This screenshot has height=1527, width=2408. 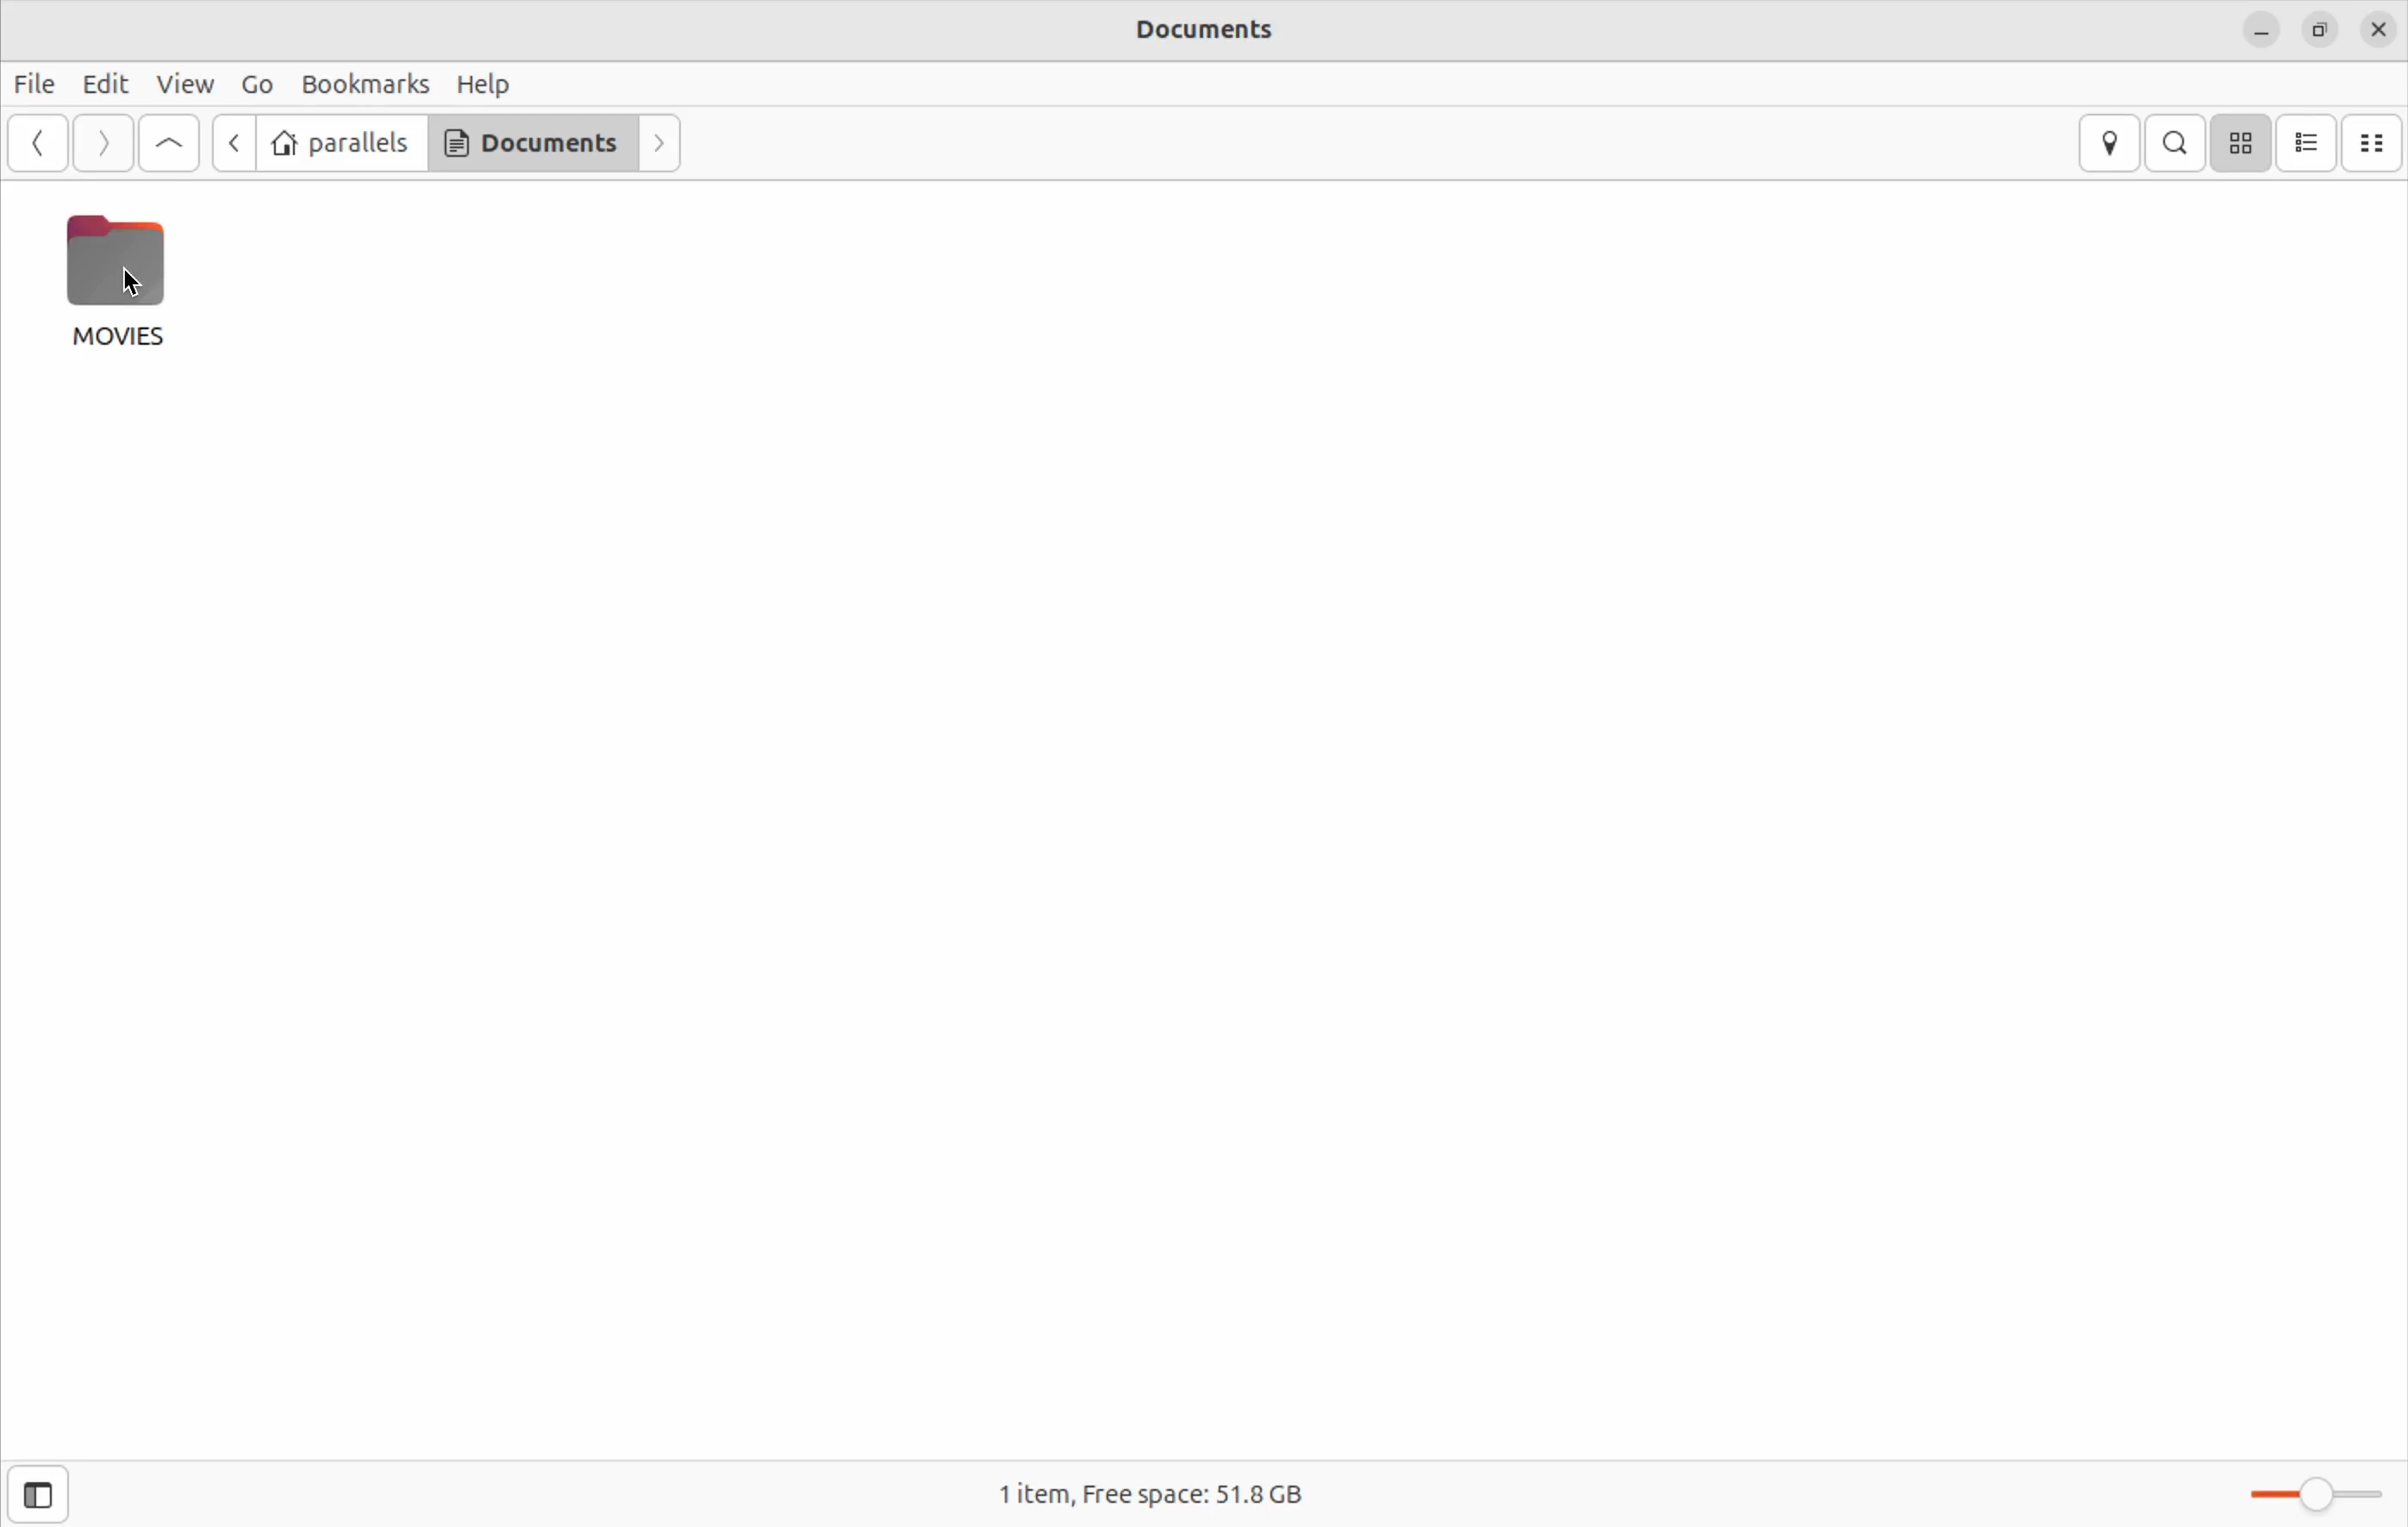 I want to click on icon view, so click(x=2241, y=143).